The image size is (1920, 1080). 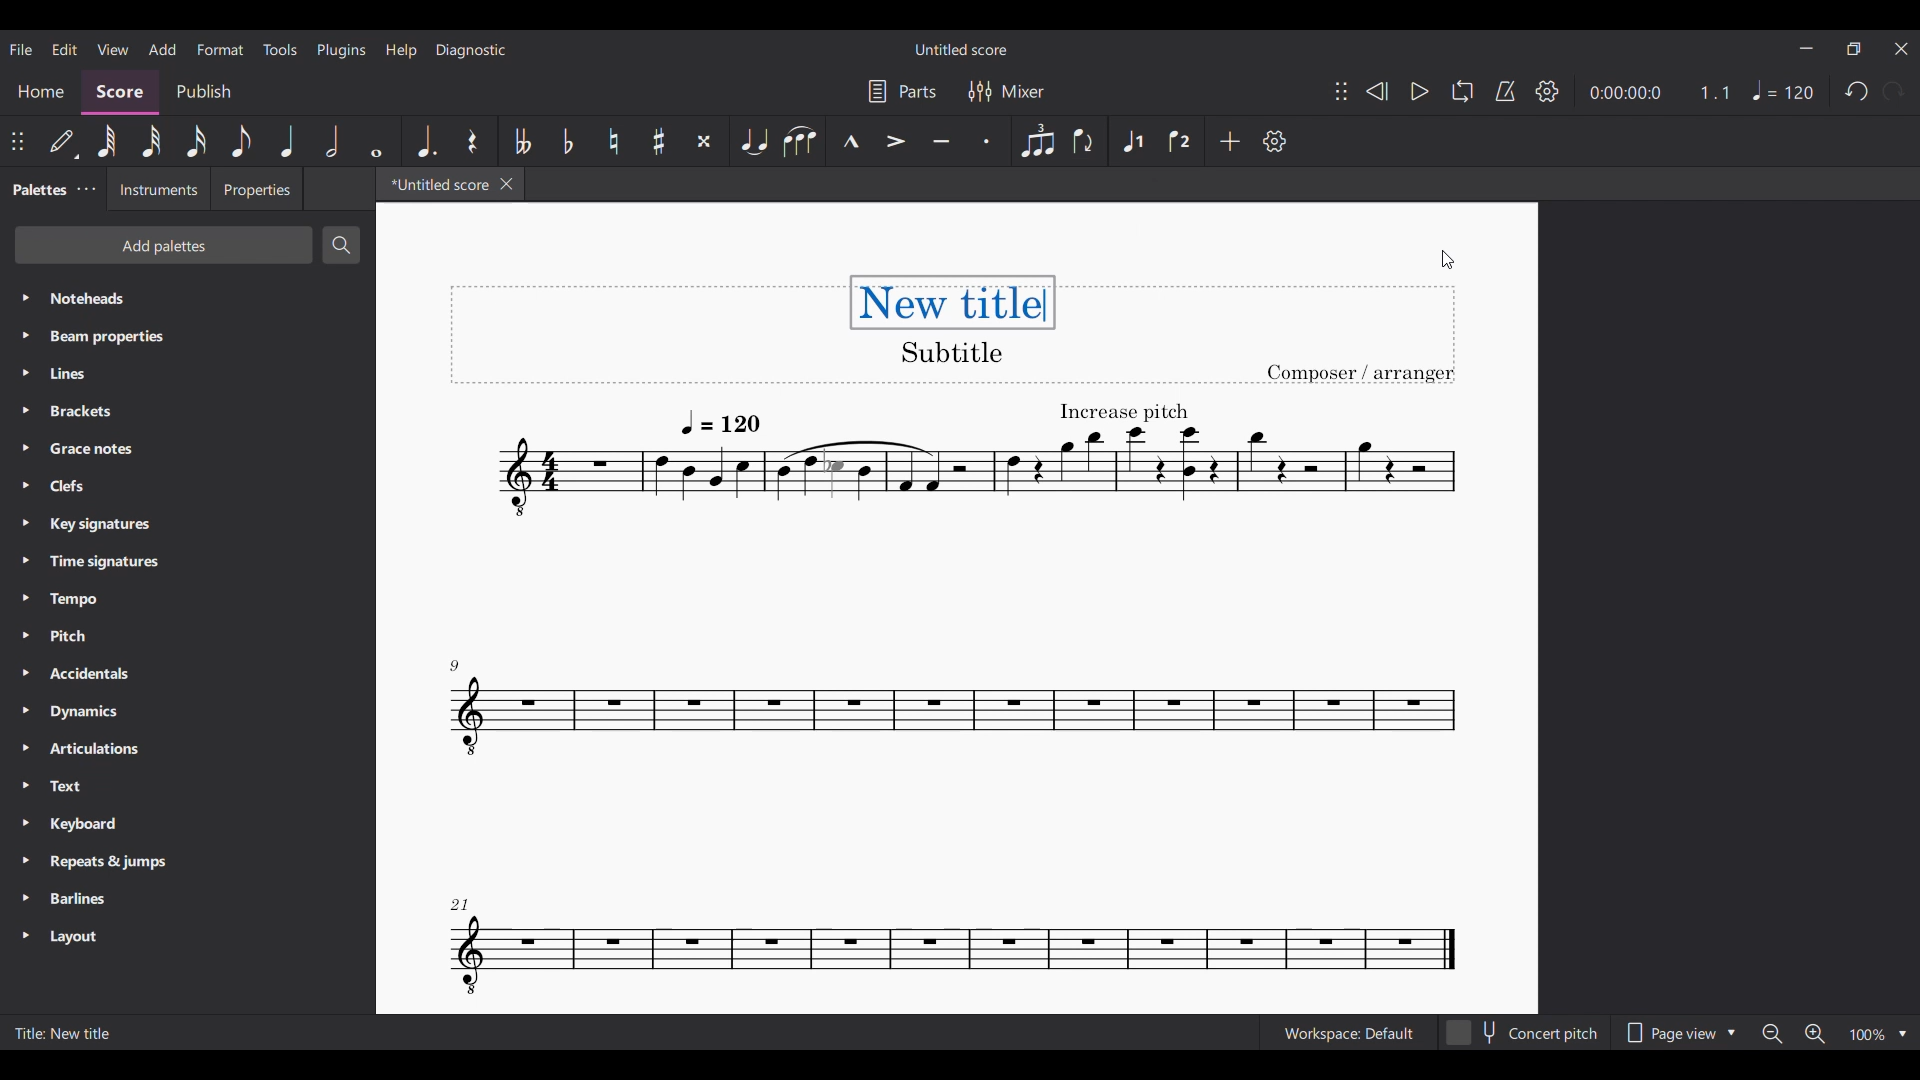 I want to click on Minimize, so click(x=1806, y=48).